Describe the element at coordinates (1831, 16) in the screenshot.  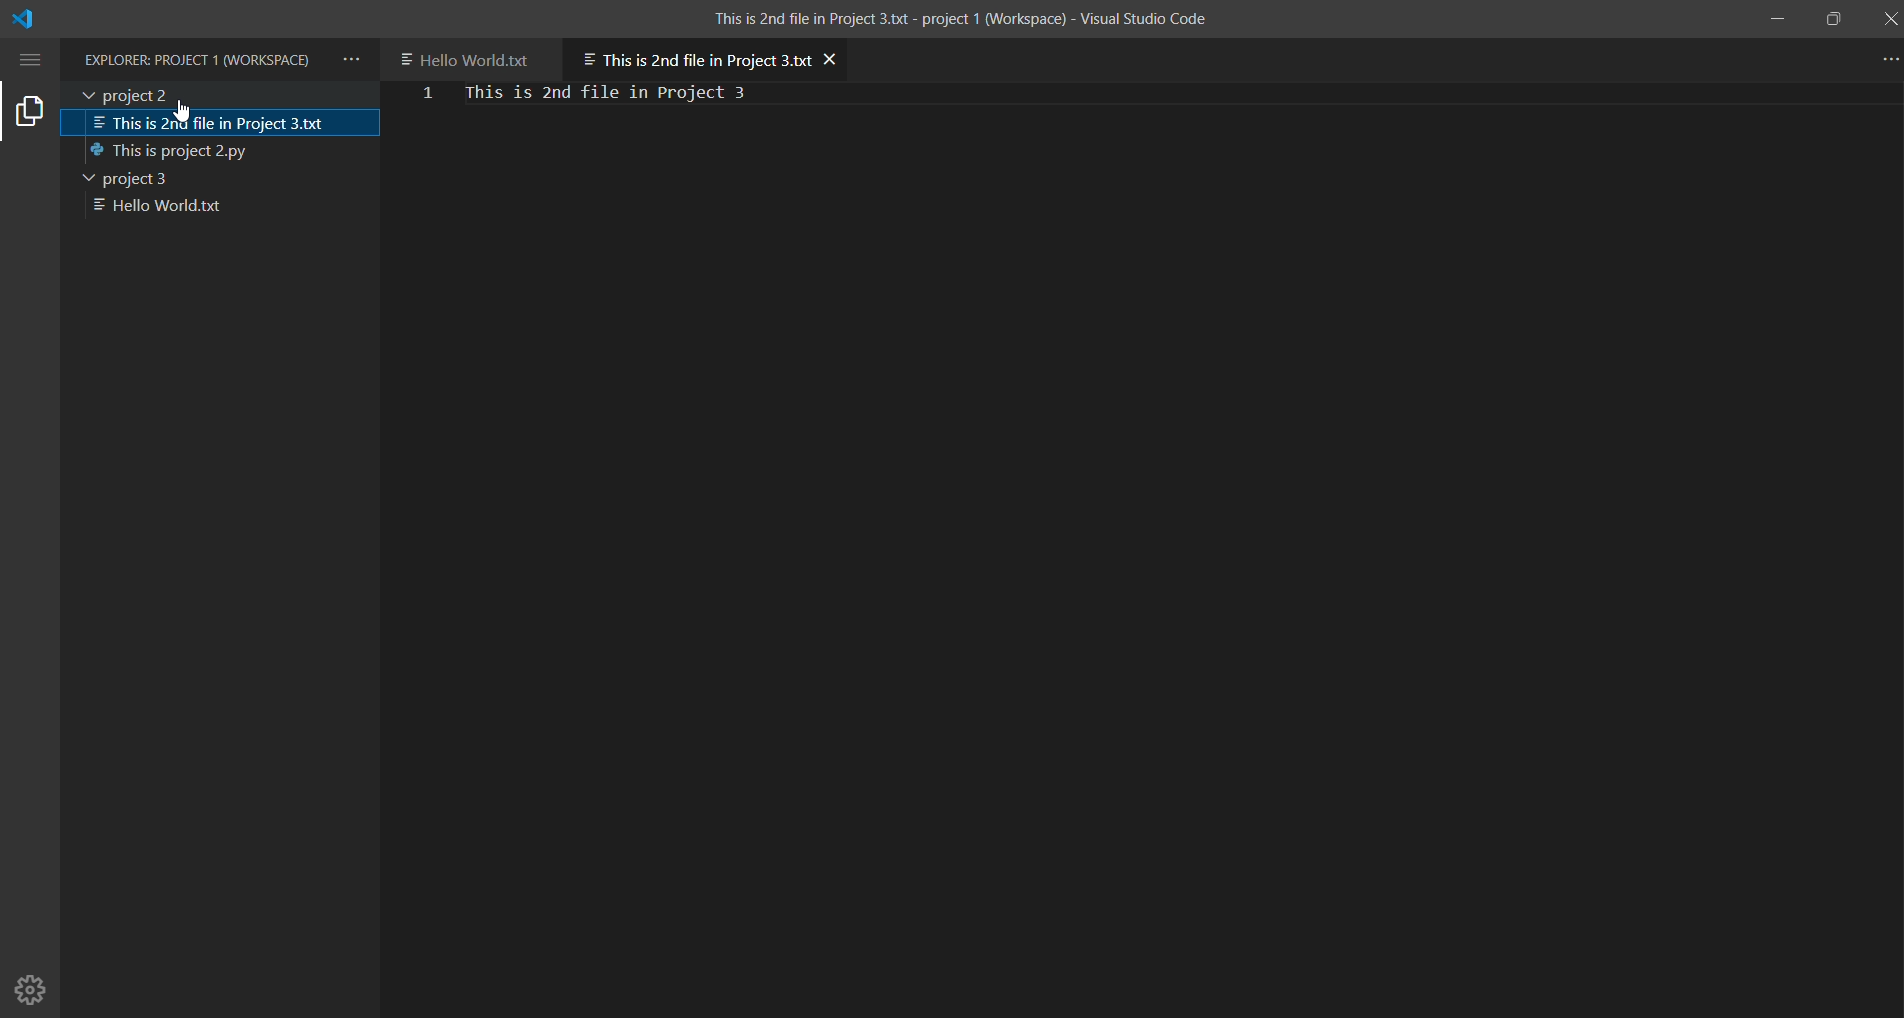
I see `maximize` at that location.